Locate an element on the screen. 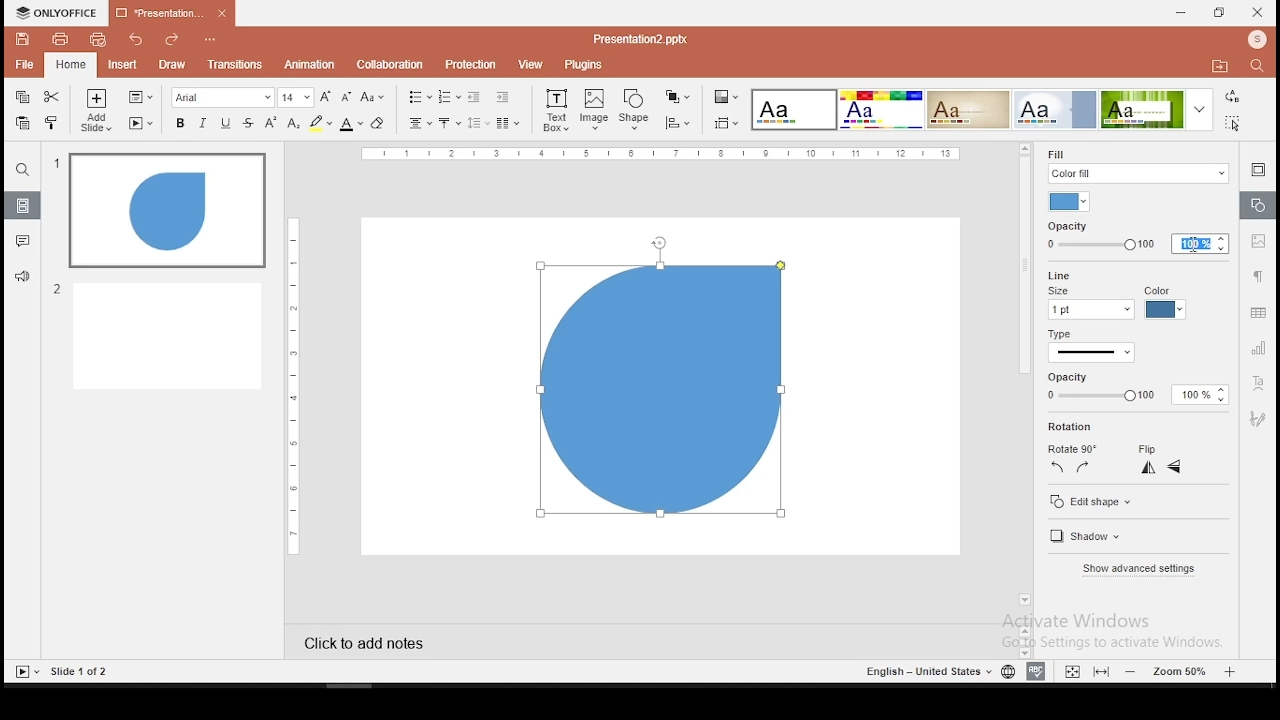 The height and width of the screenshot is (720, 1280). shadow is located at coordinates (1089, 538).